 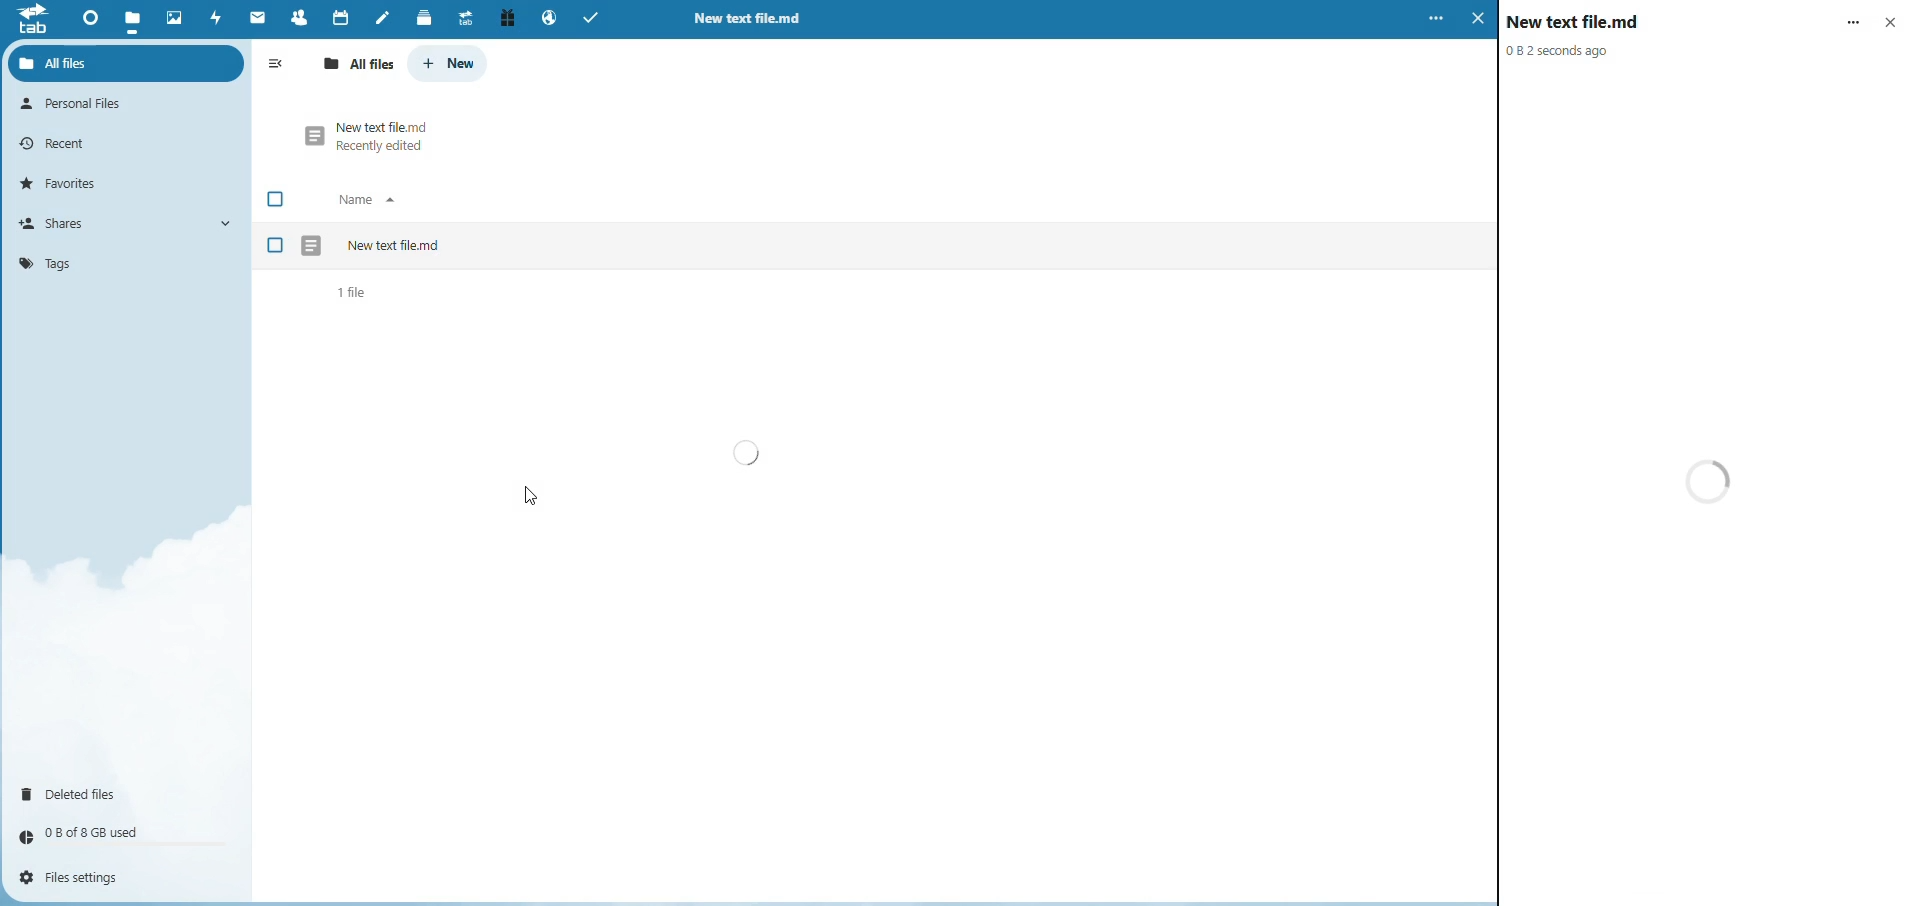 What do you see at coordinates (1433, 19) in the screenshot?
I see `More Options` at bounding box center [1433, 19].